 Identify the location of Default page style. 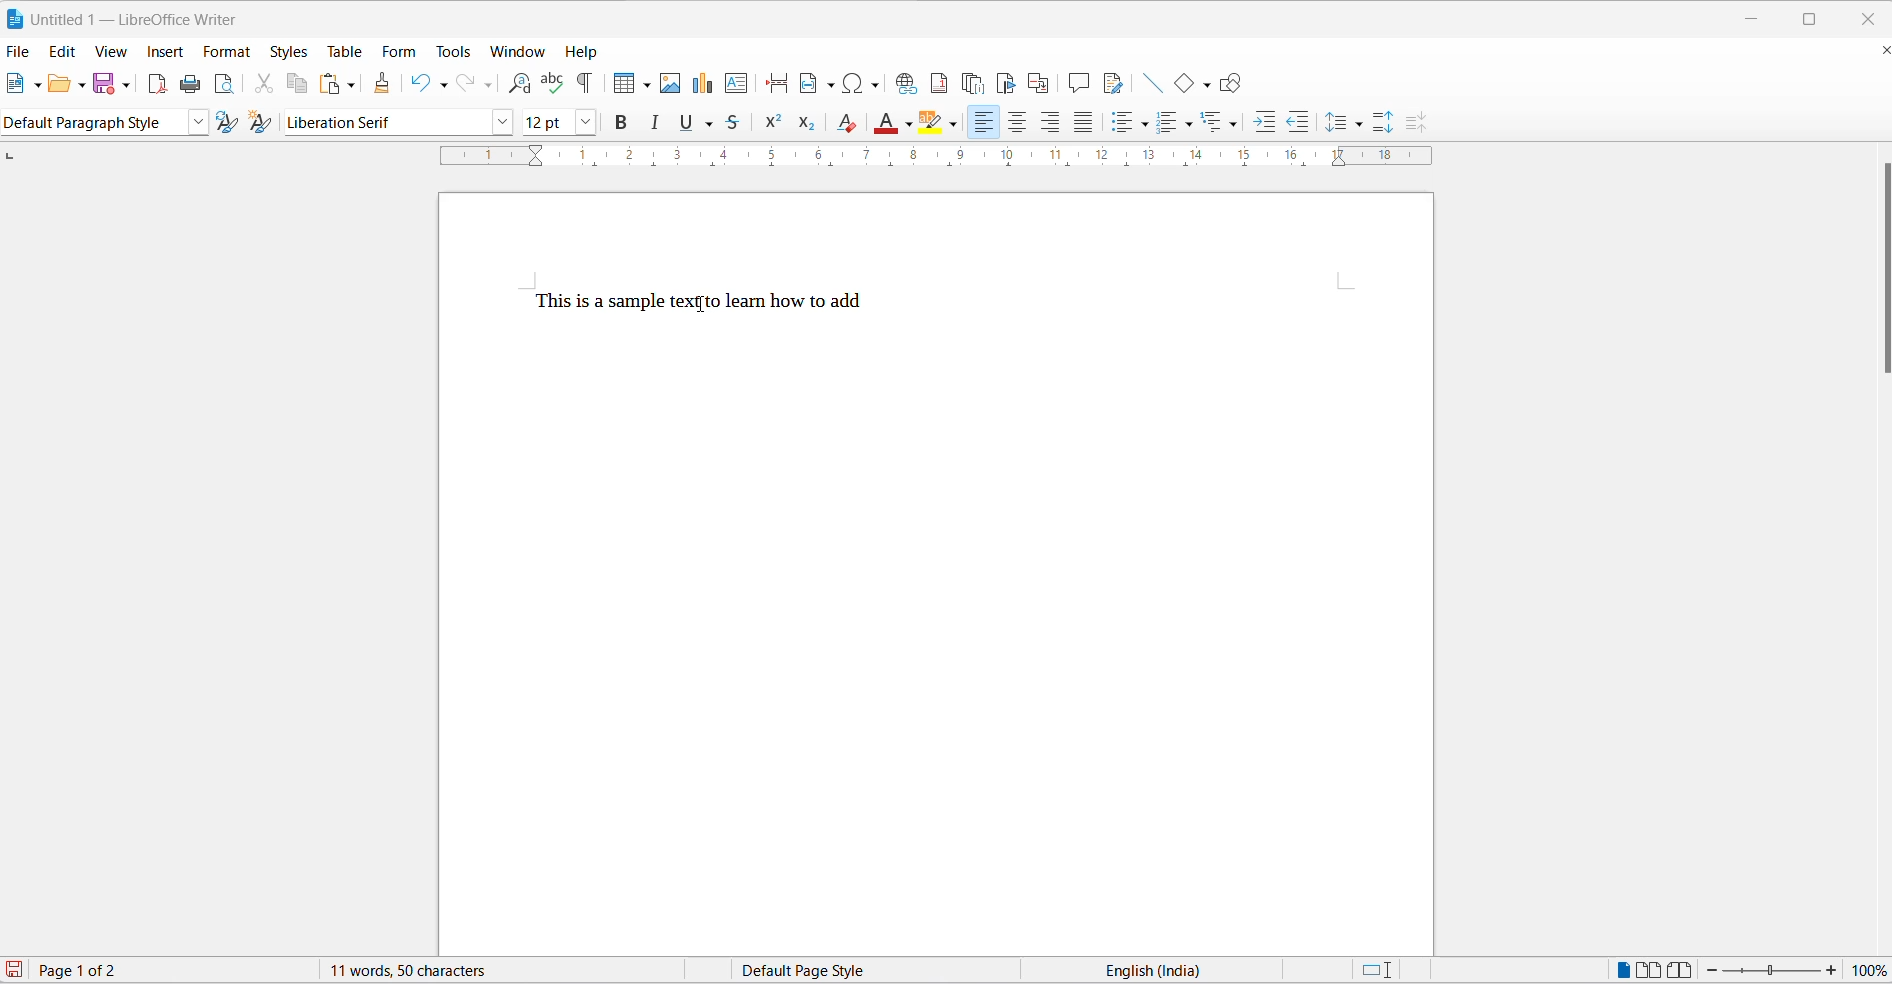
(841, 971).